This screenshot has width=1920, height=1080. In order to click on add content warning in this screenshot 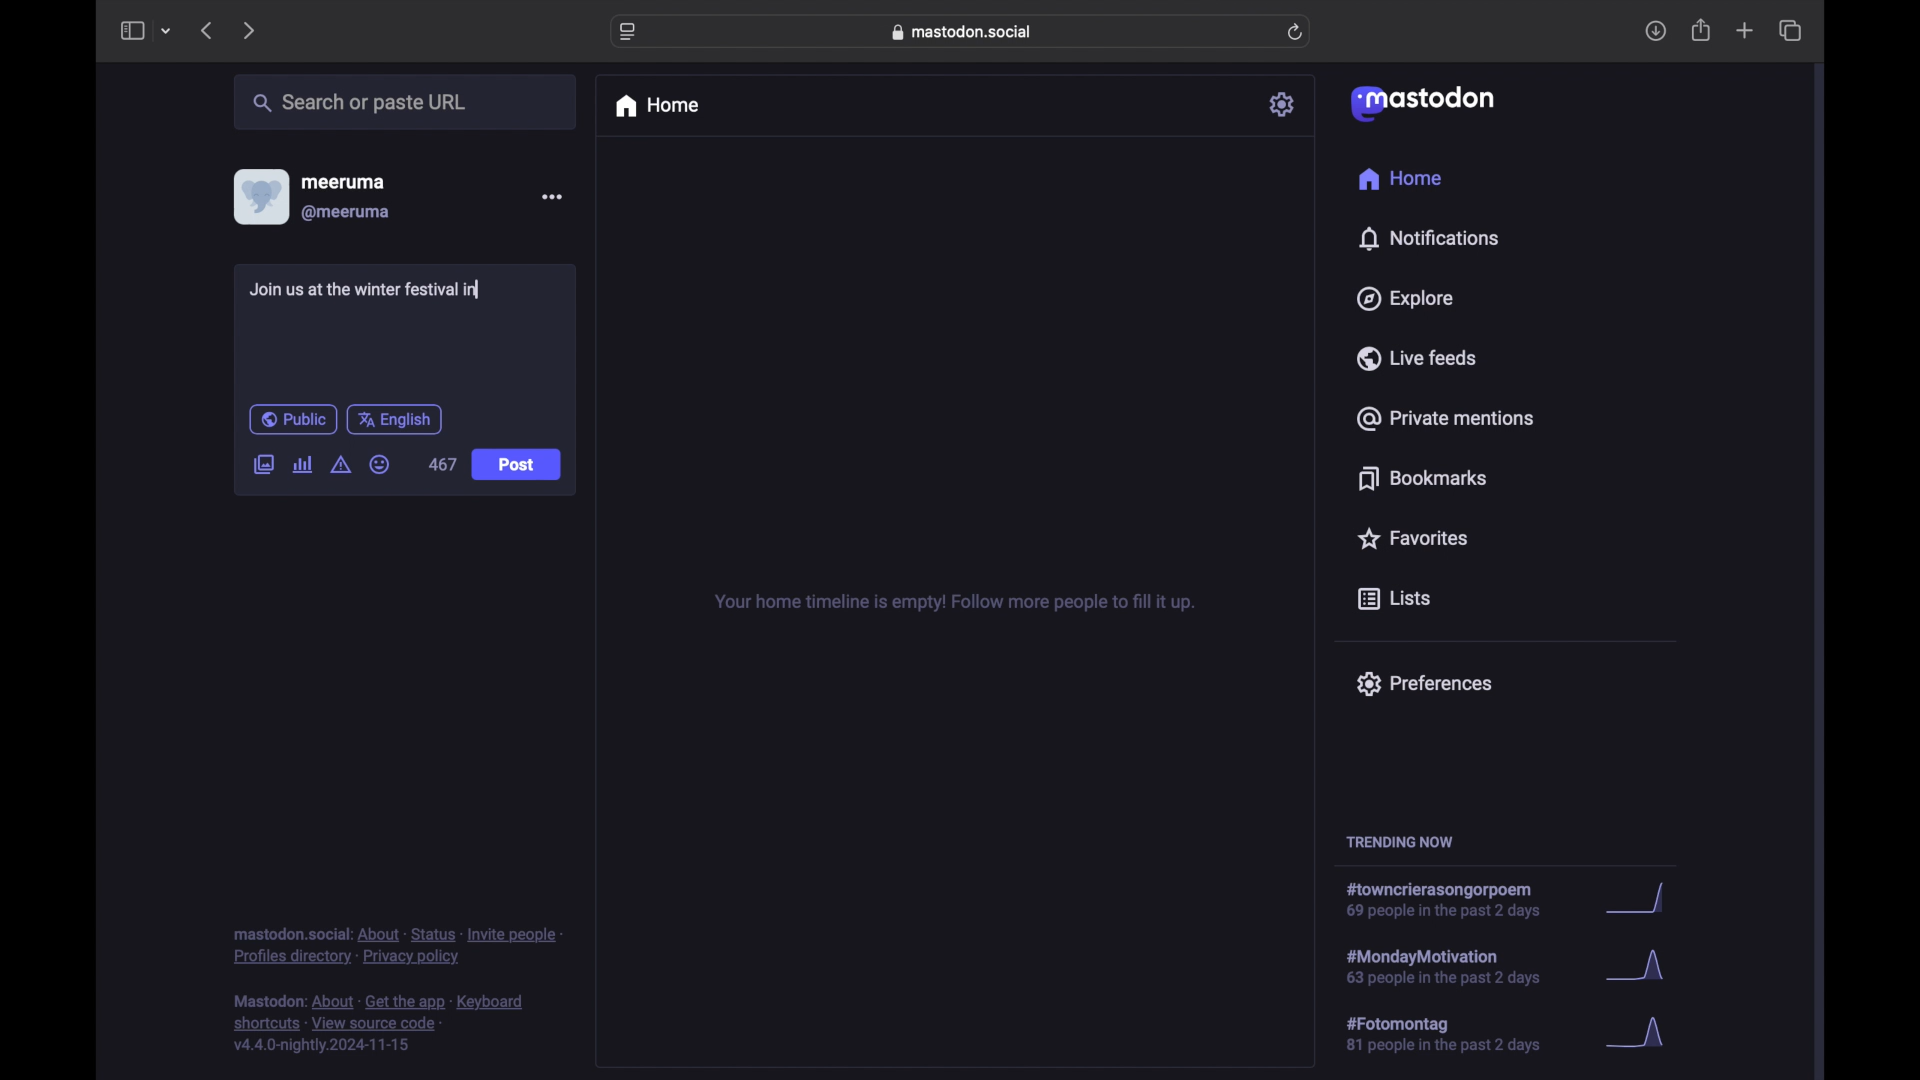, I will do `click(340, 465)`.